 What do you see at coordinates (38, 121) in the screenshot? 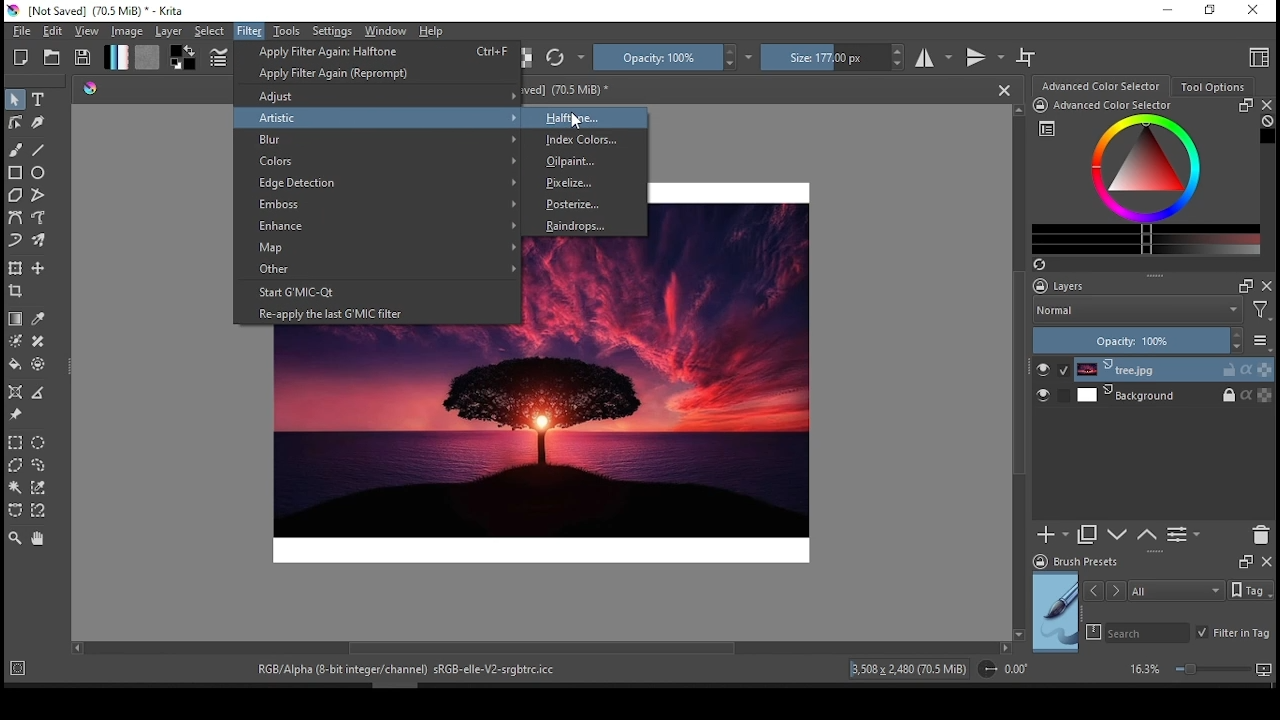
I see `calligraphy` at bounding box center [38, 121].